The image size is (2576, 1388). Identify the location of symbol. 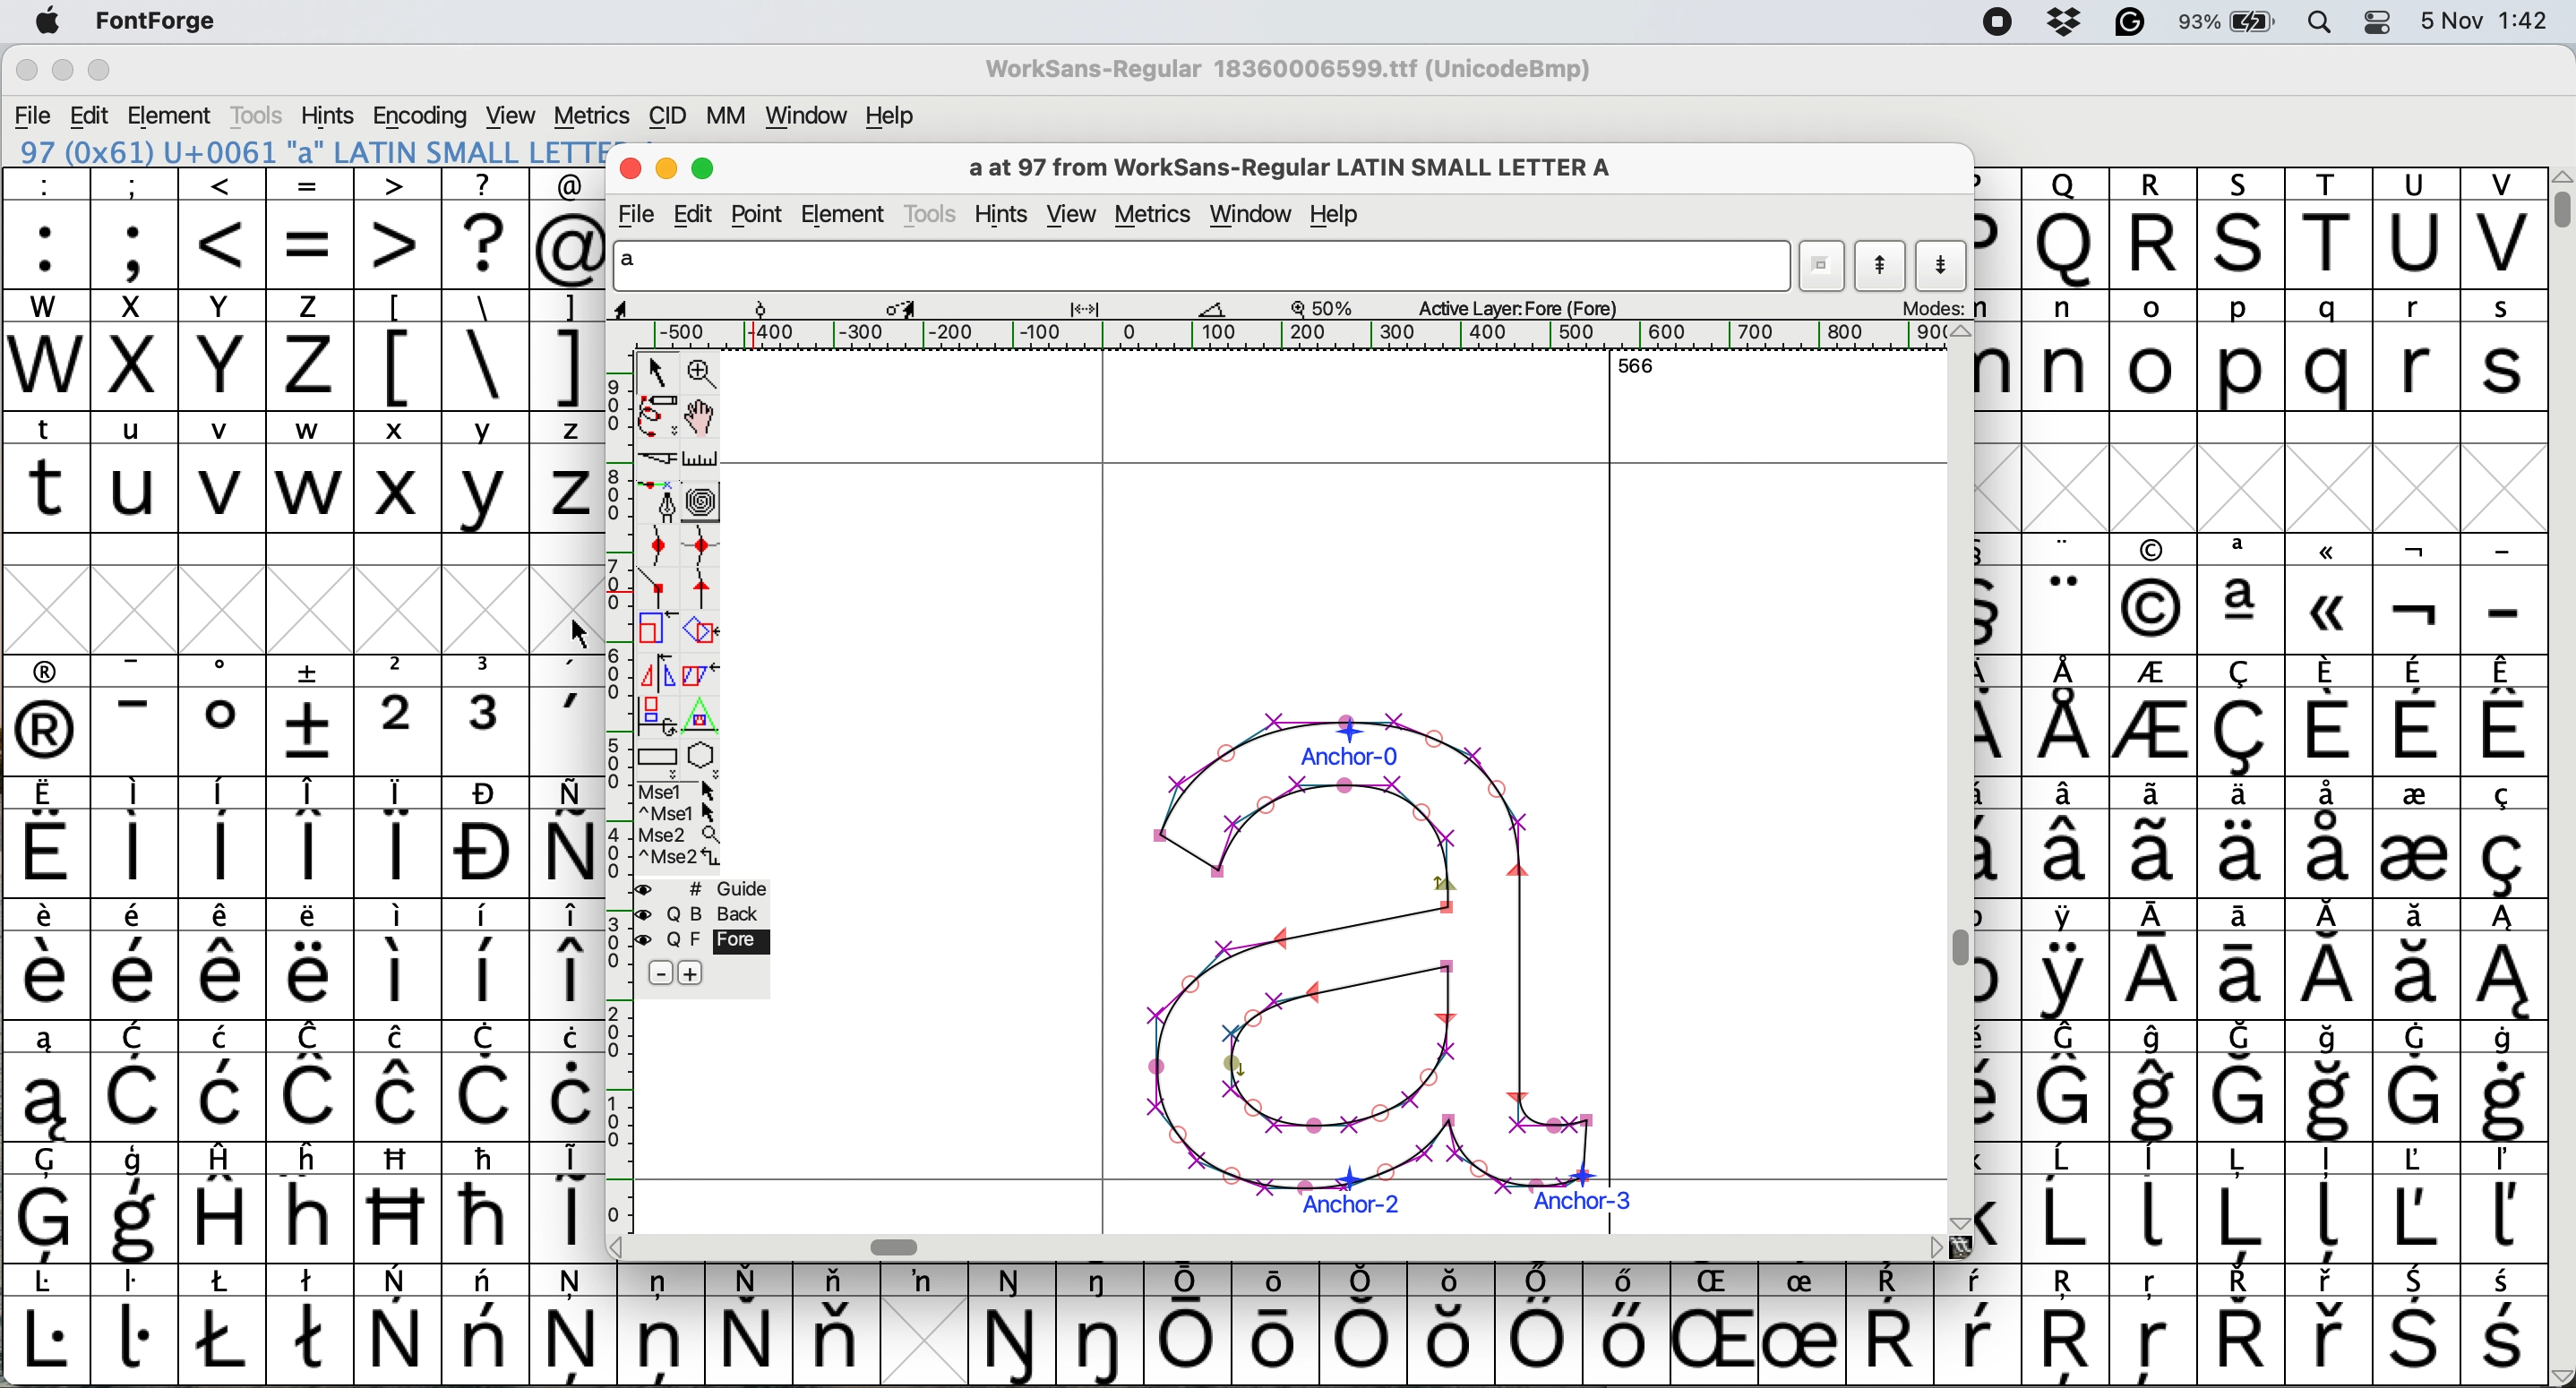
(46, 960).